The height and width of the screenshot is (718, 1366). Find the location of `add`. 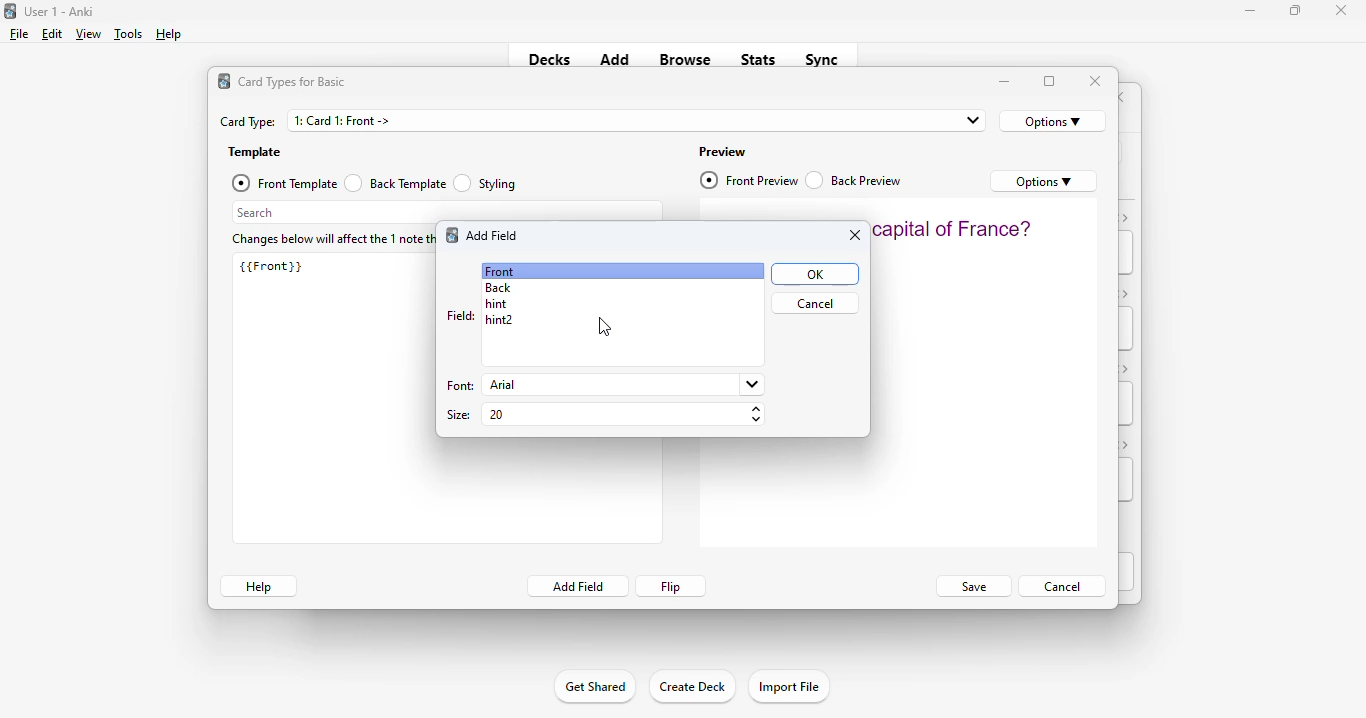

add is located at coordinates (615, 58).